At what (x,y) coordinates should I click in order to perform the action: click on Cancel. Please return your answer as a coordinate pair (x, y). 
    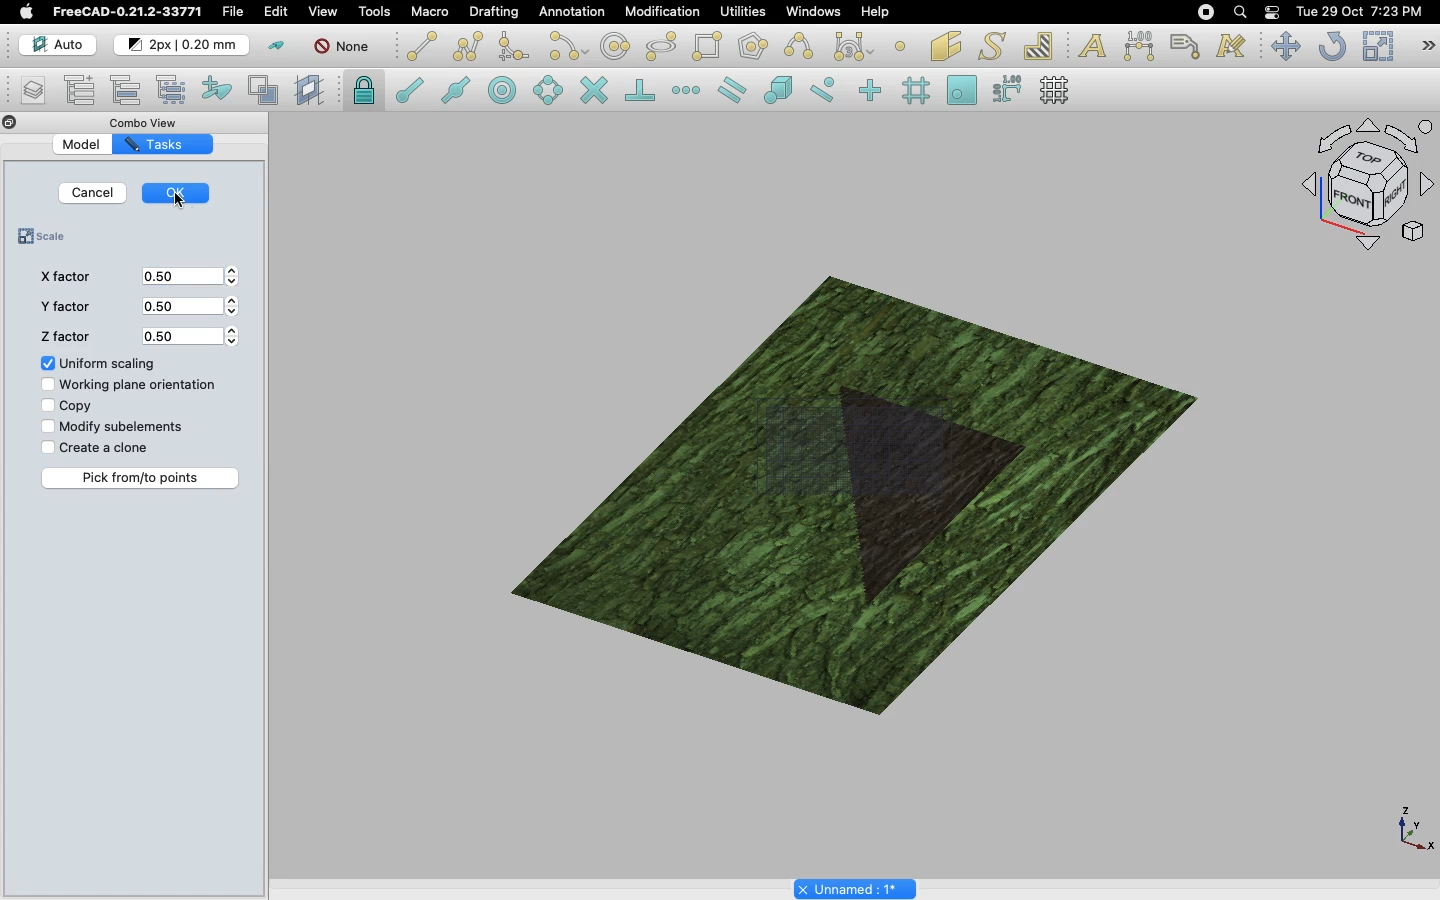
    Looking at the image, I should click on (94, 193).